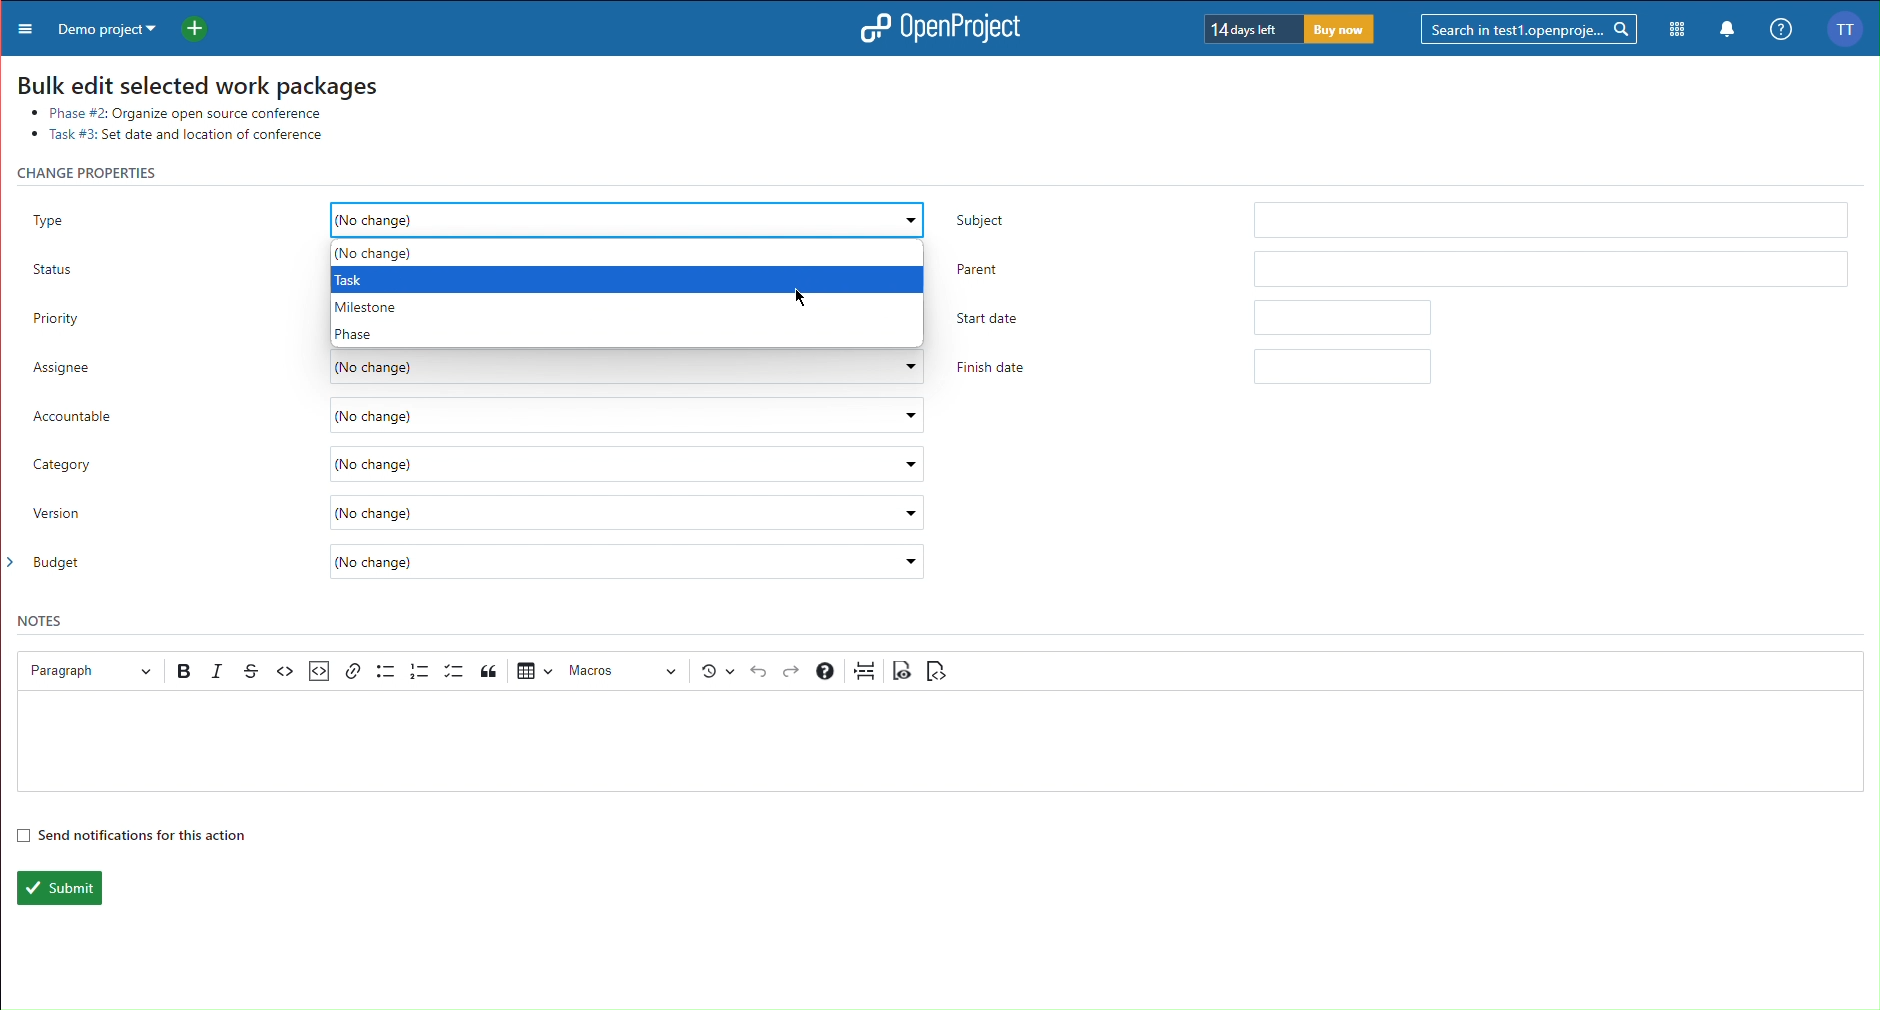  What do you see at coordinates (718, 671) in the screenshot?
I see `Versions` at bounding box center [718, 671].